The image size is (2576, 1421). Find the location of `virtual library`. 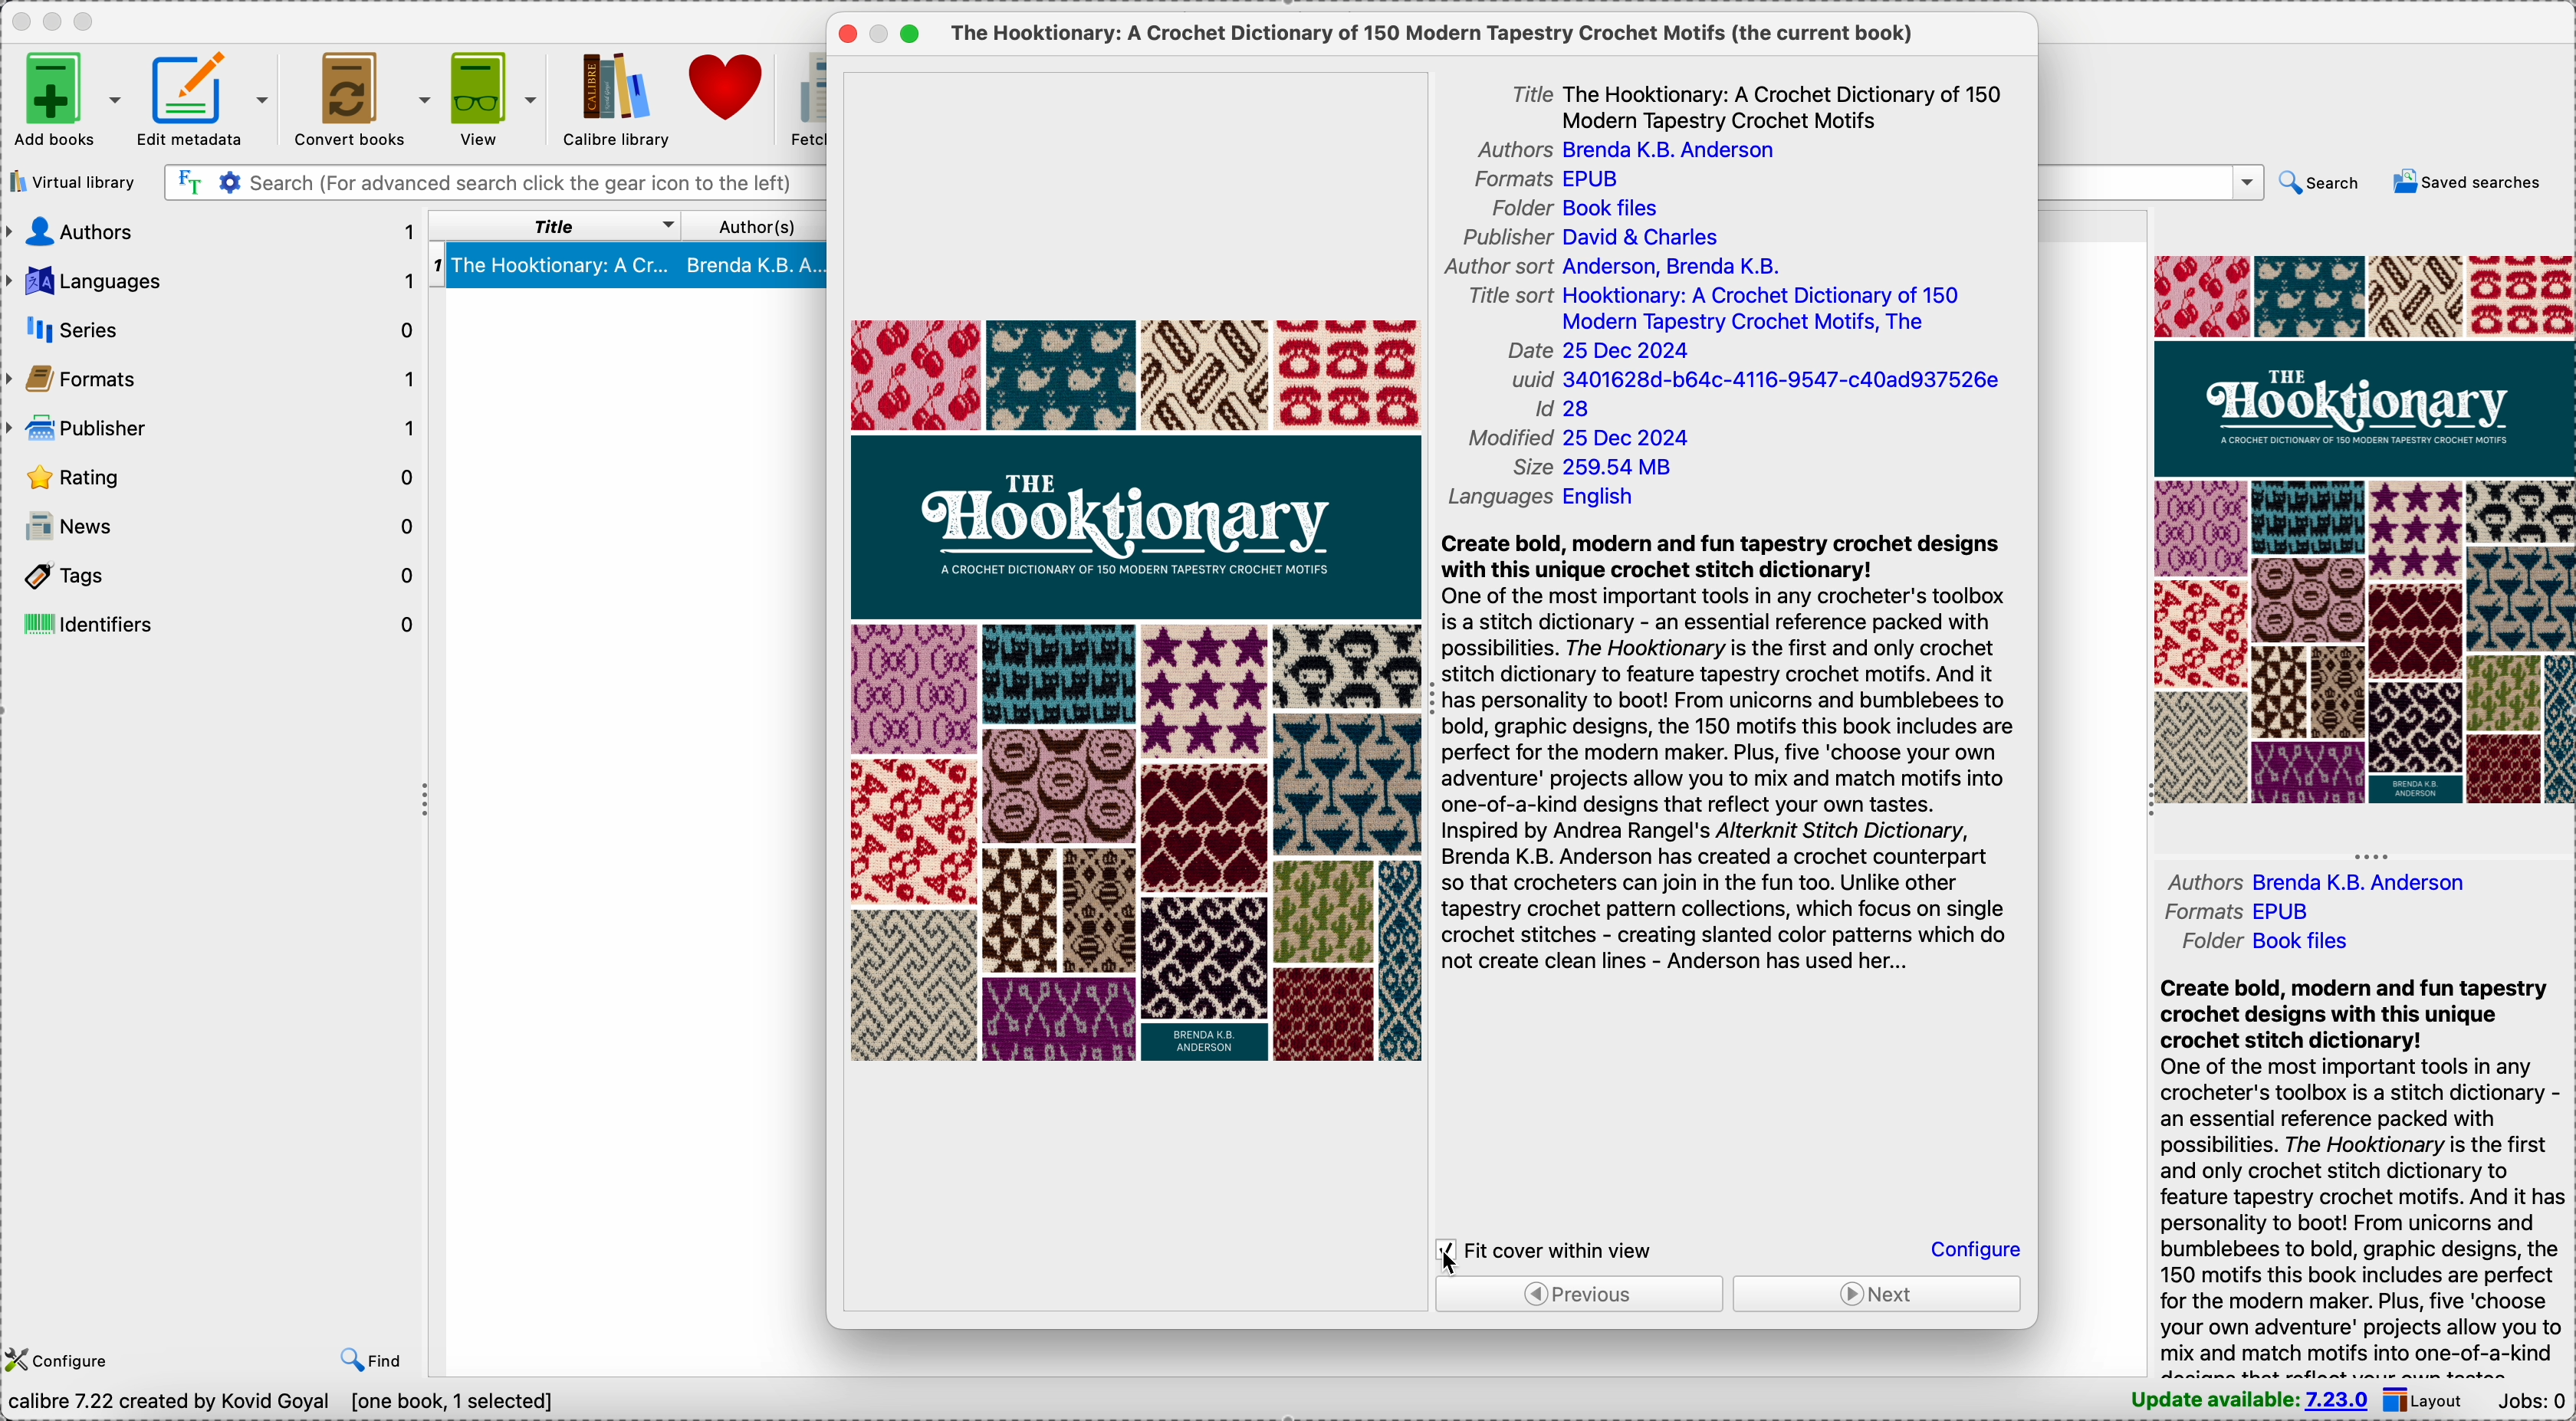

virtual library is located at coordinates (72, 183).